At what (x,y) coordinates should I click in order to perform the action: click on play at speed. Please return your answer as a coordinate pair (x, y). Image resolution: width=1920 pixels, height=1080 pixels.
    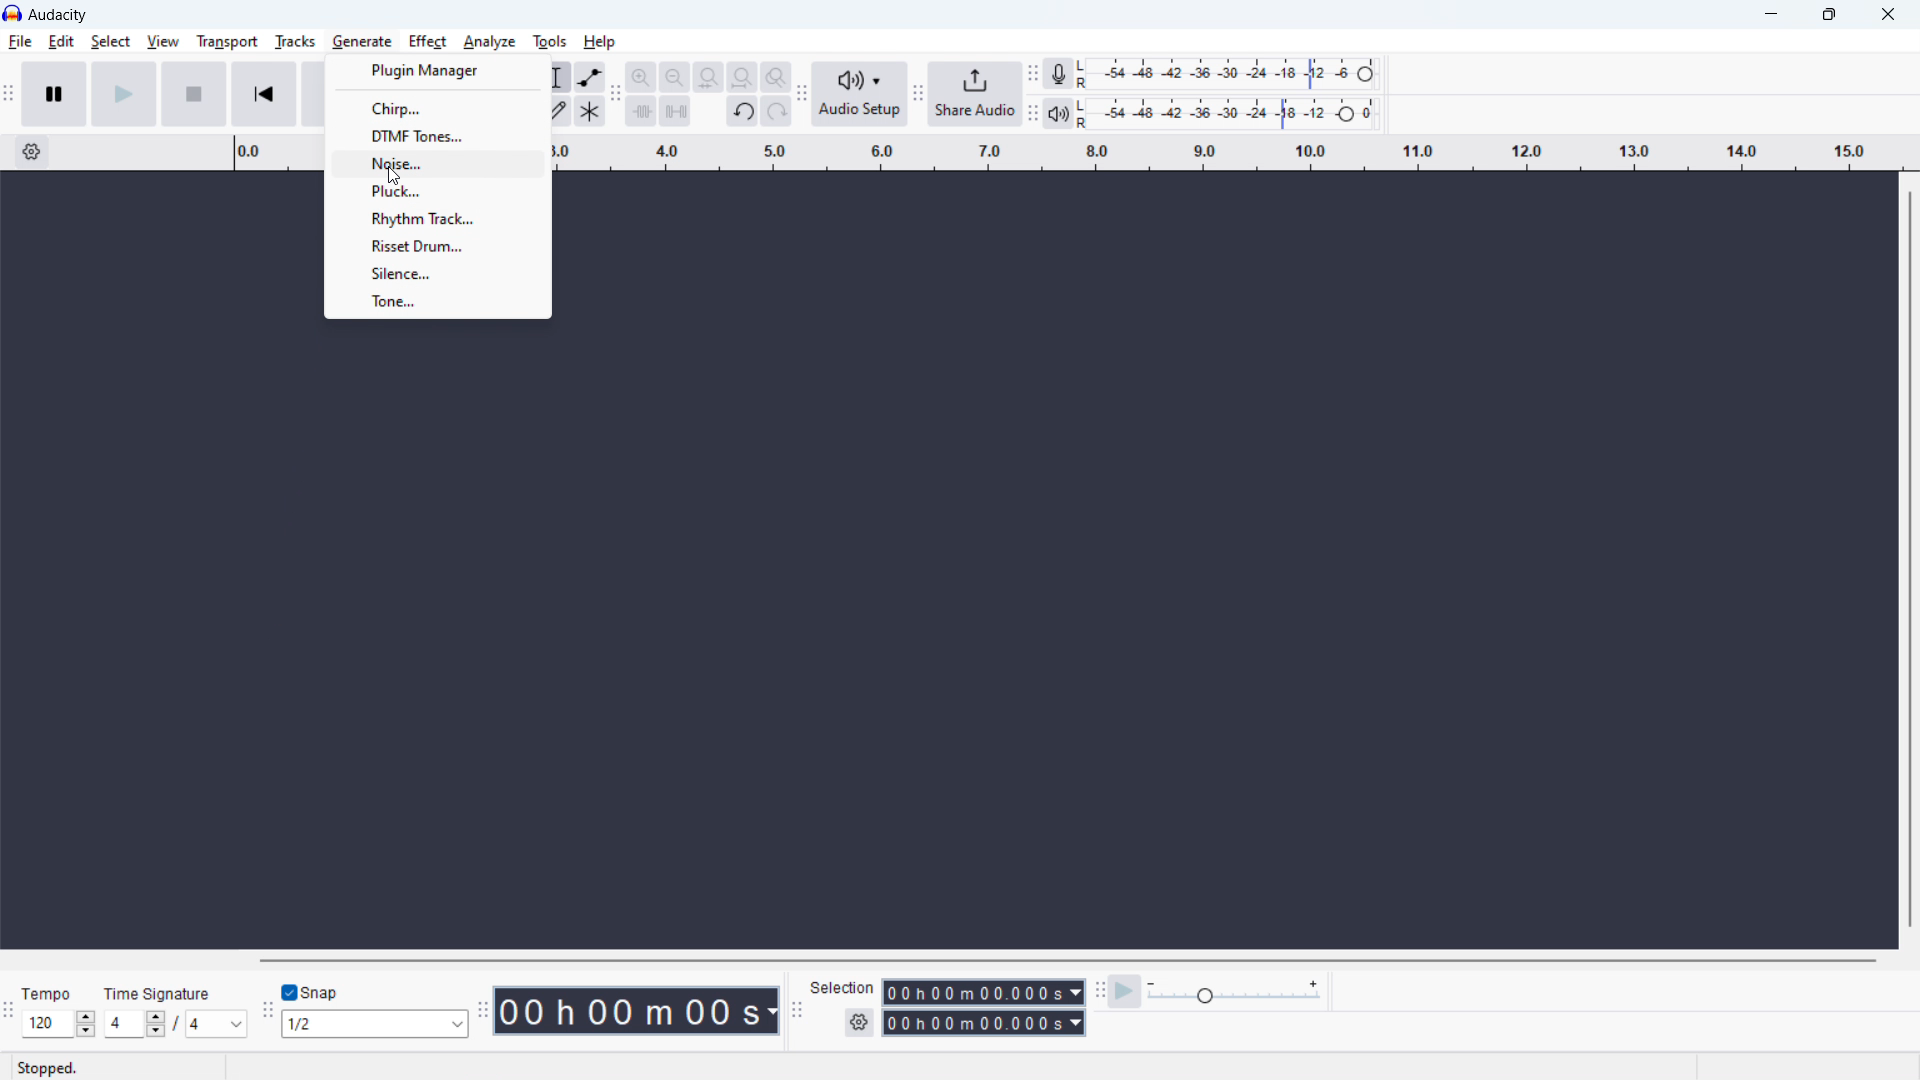
    Looking at the image, I should click on (1125, 991).